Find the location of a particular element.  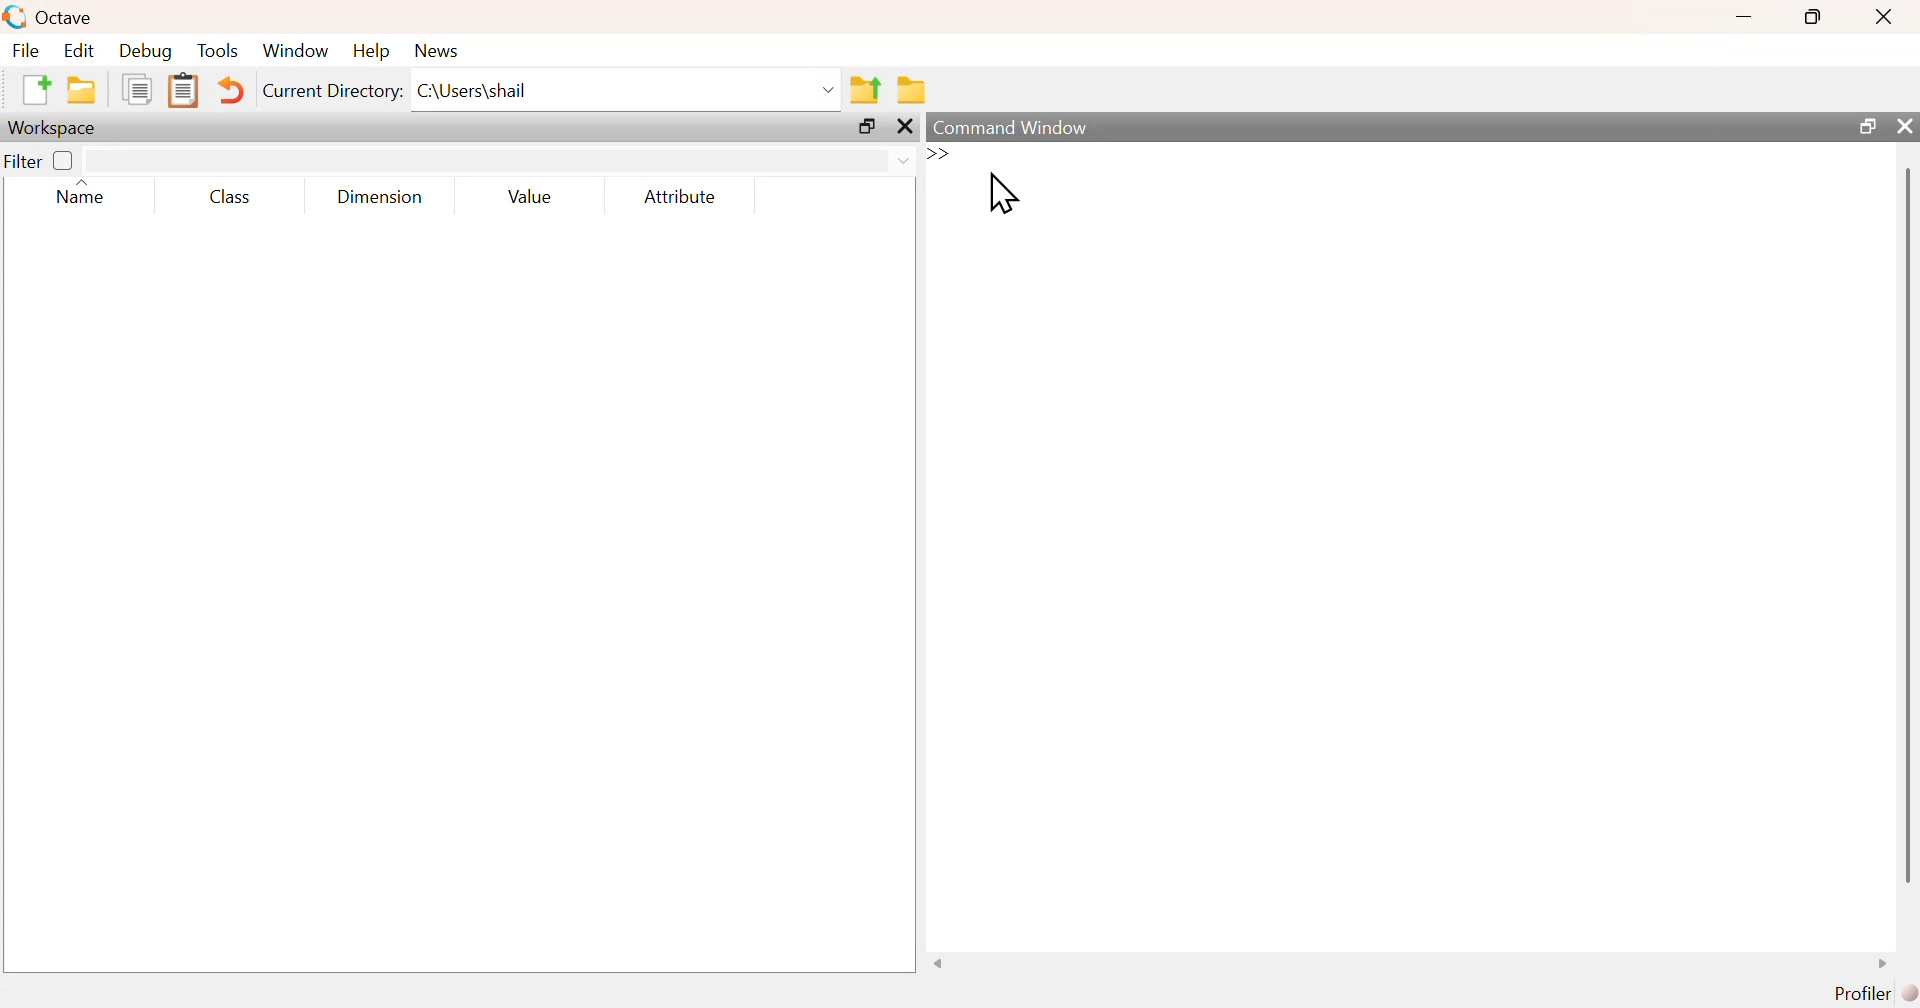

News is located at coordinates (439, 51).